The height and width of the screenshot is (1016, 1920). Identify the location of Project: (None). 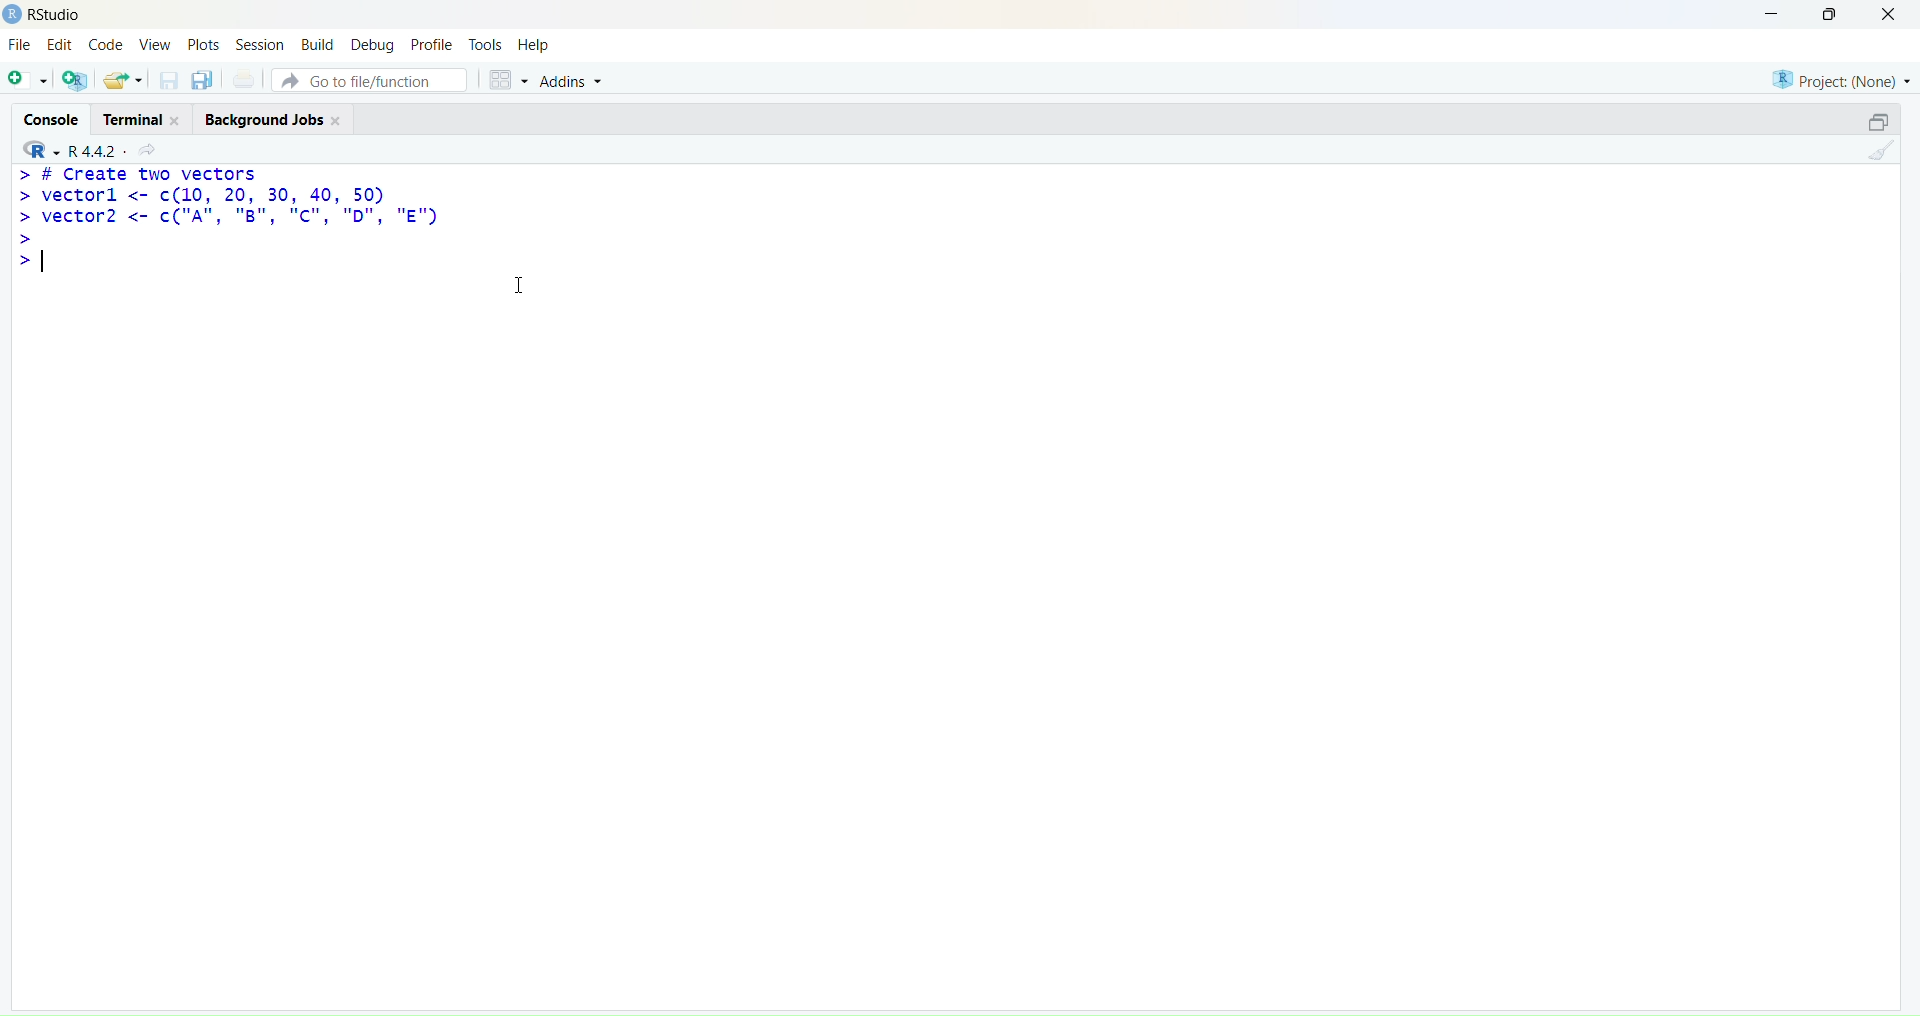
(1839, 80).